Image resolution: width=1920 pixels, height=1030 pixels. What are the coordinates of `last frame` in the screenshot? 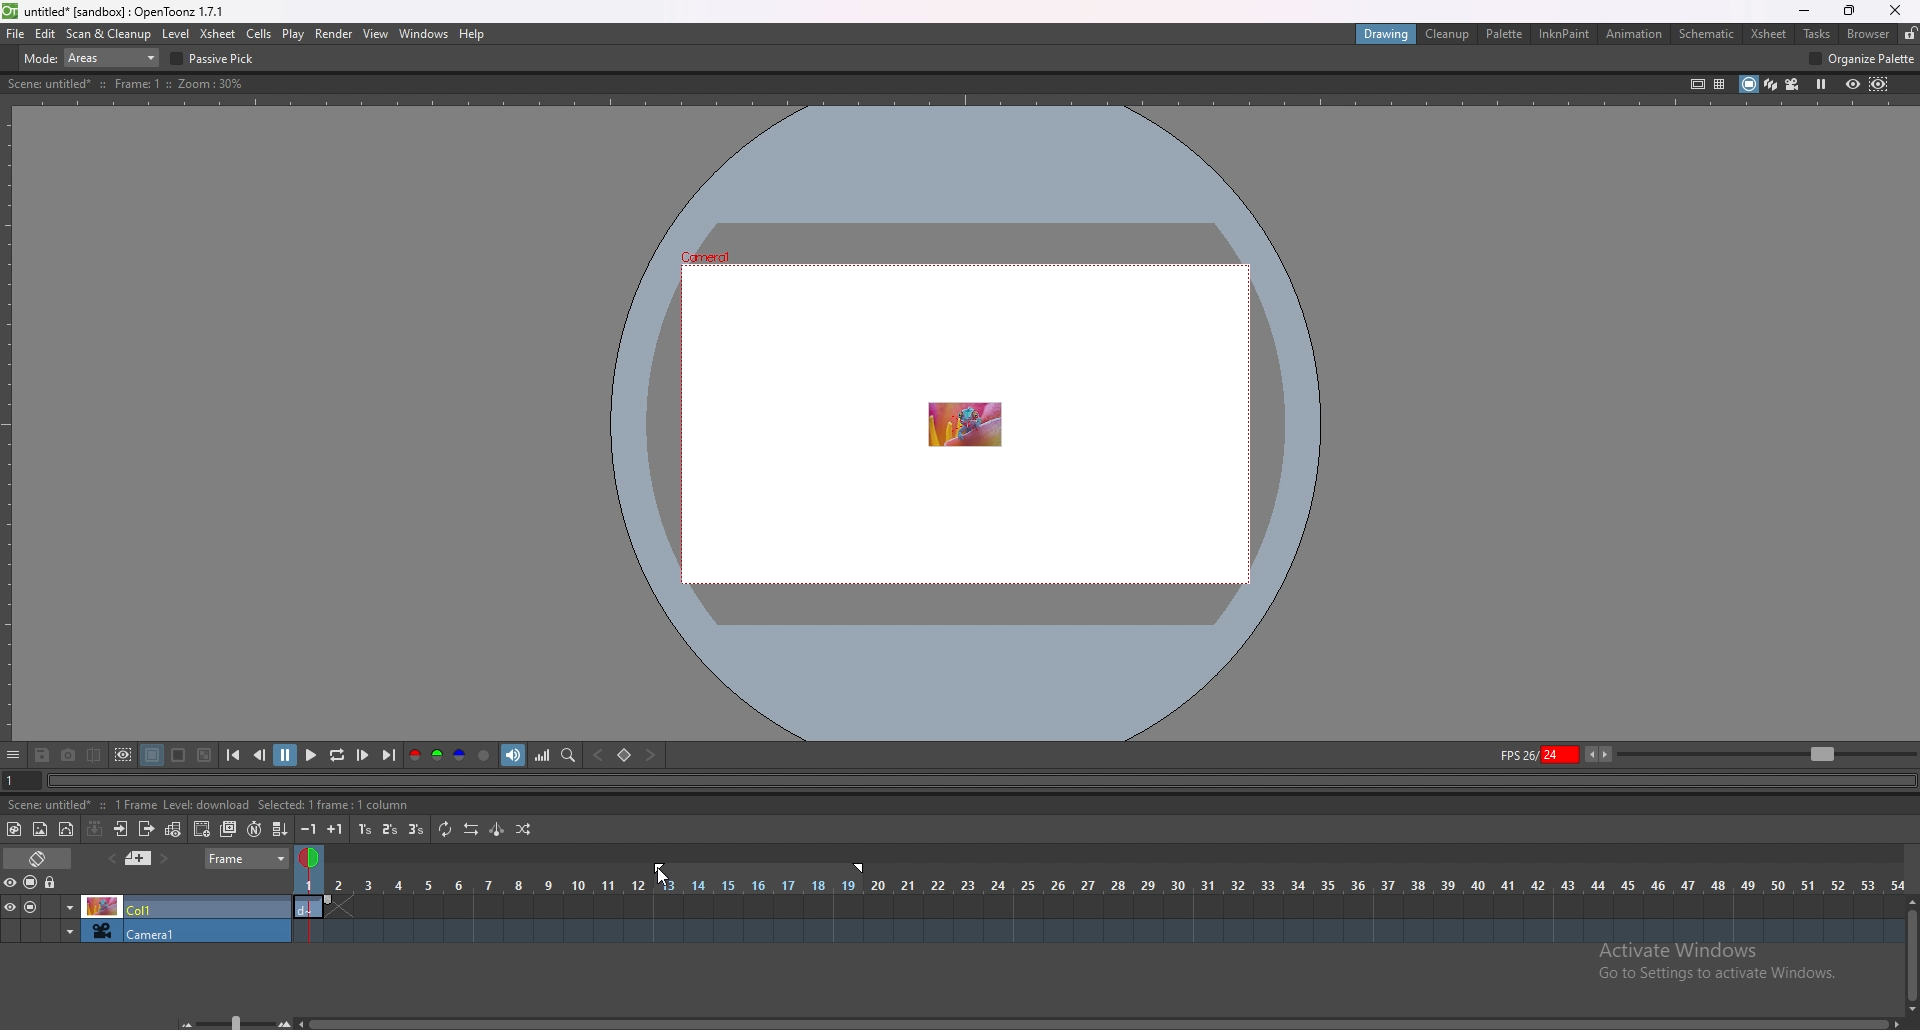 It's located at (388, 755).